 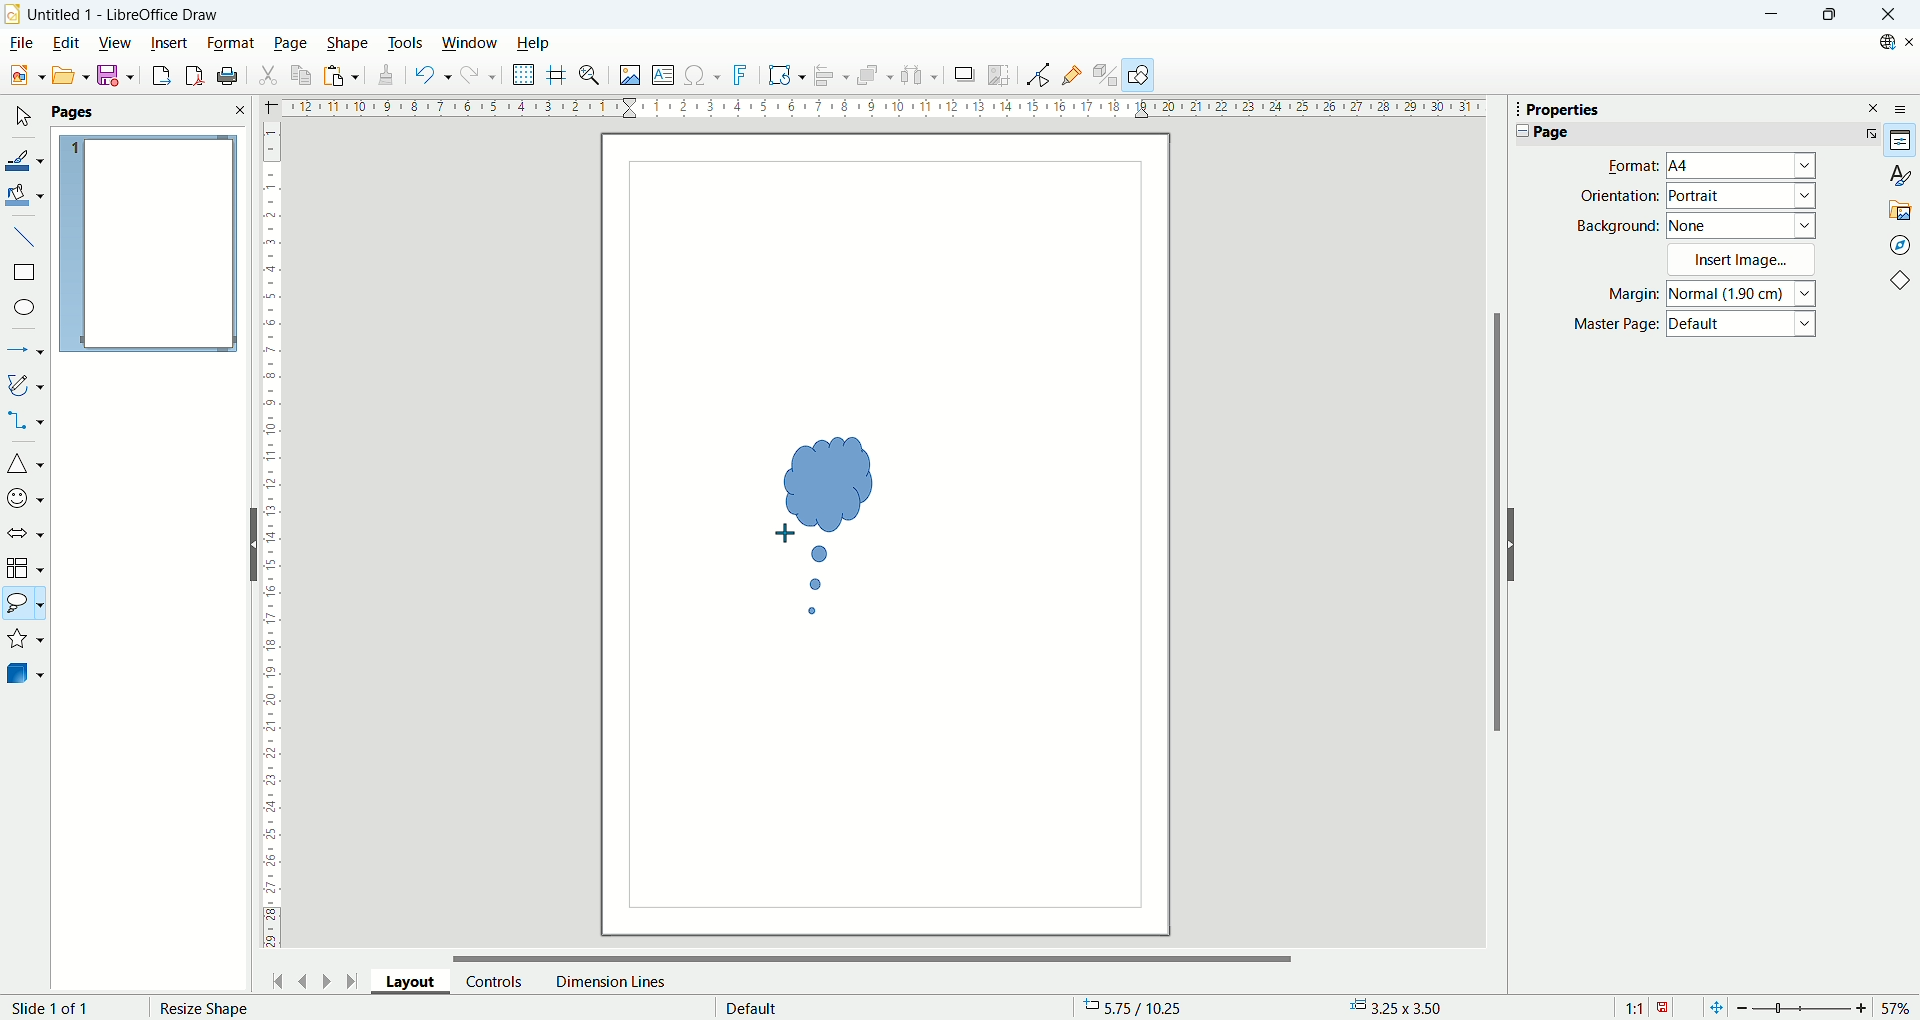 What do you see at coordinates (26, 531) in the screenshot?
I see `solid arrow` at bounding box center [26, 531].